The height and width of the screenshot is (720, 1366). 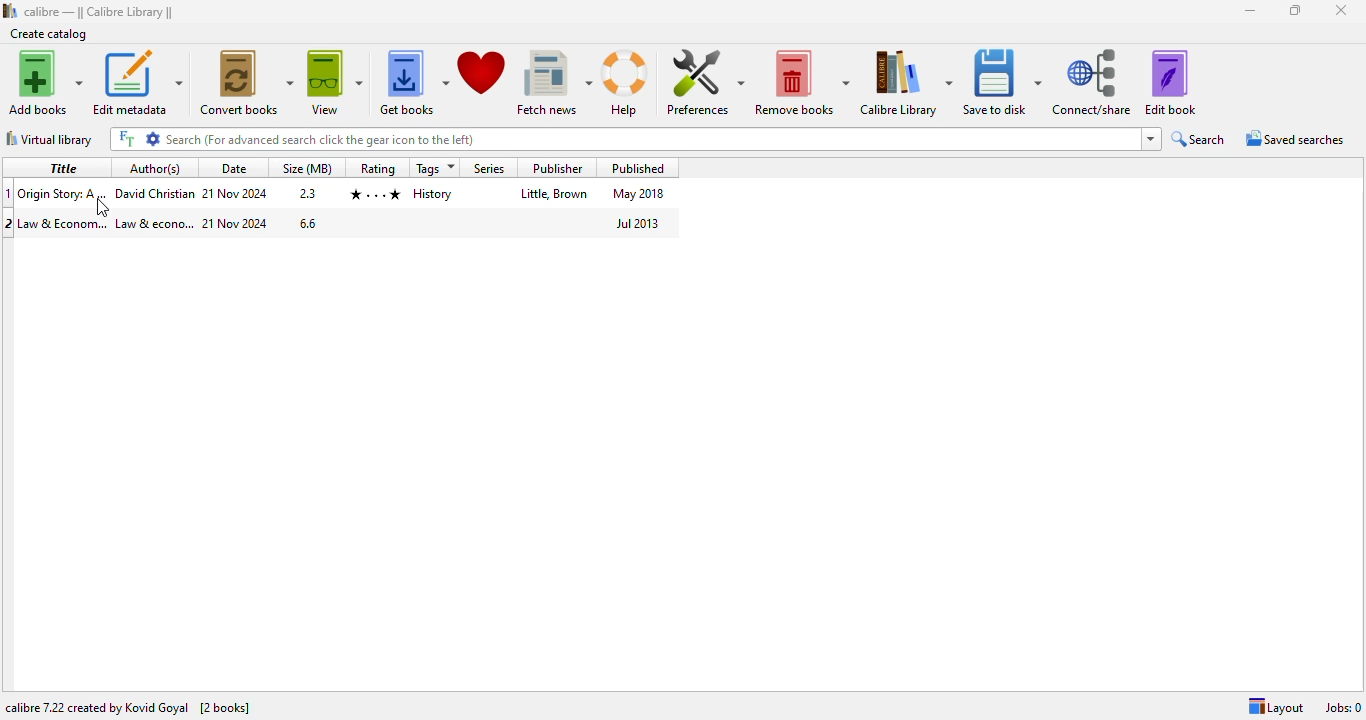 I want to click on add books, so click(x=44, y=82).